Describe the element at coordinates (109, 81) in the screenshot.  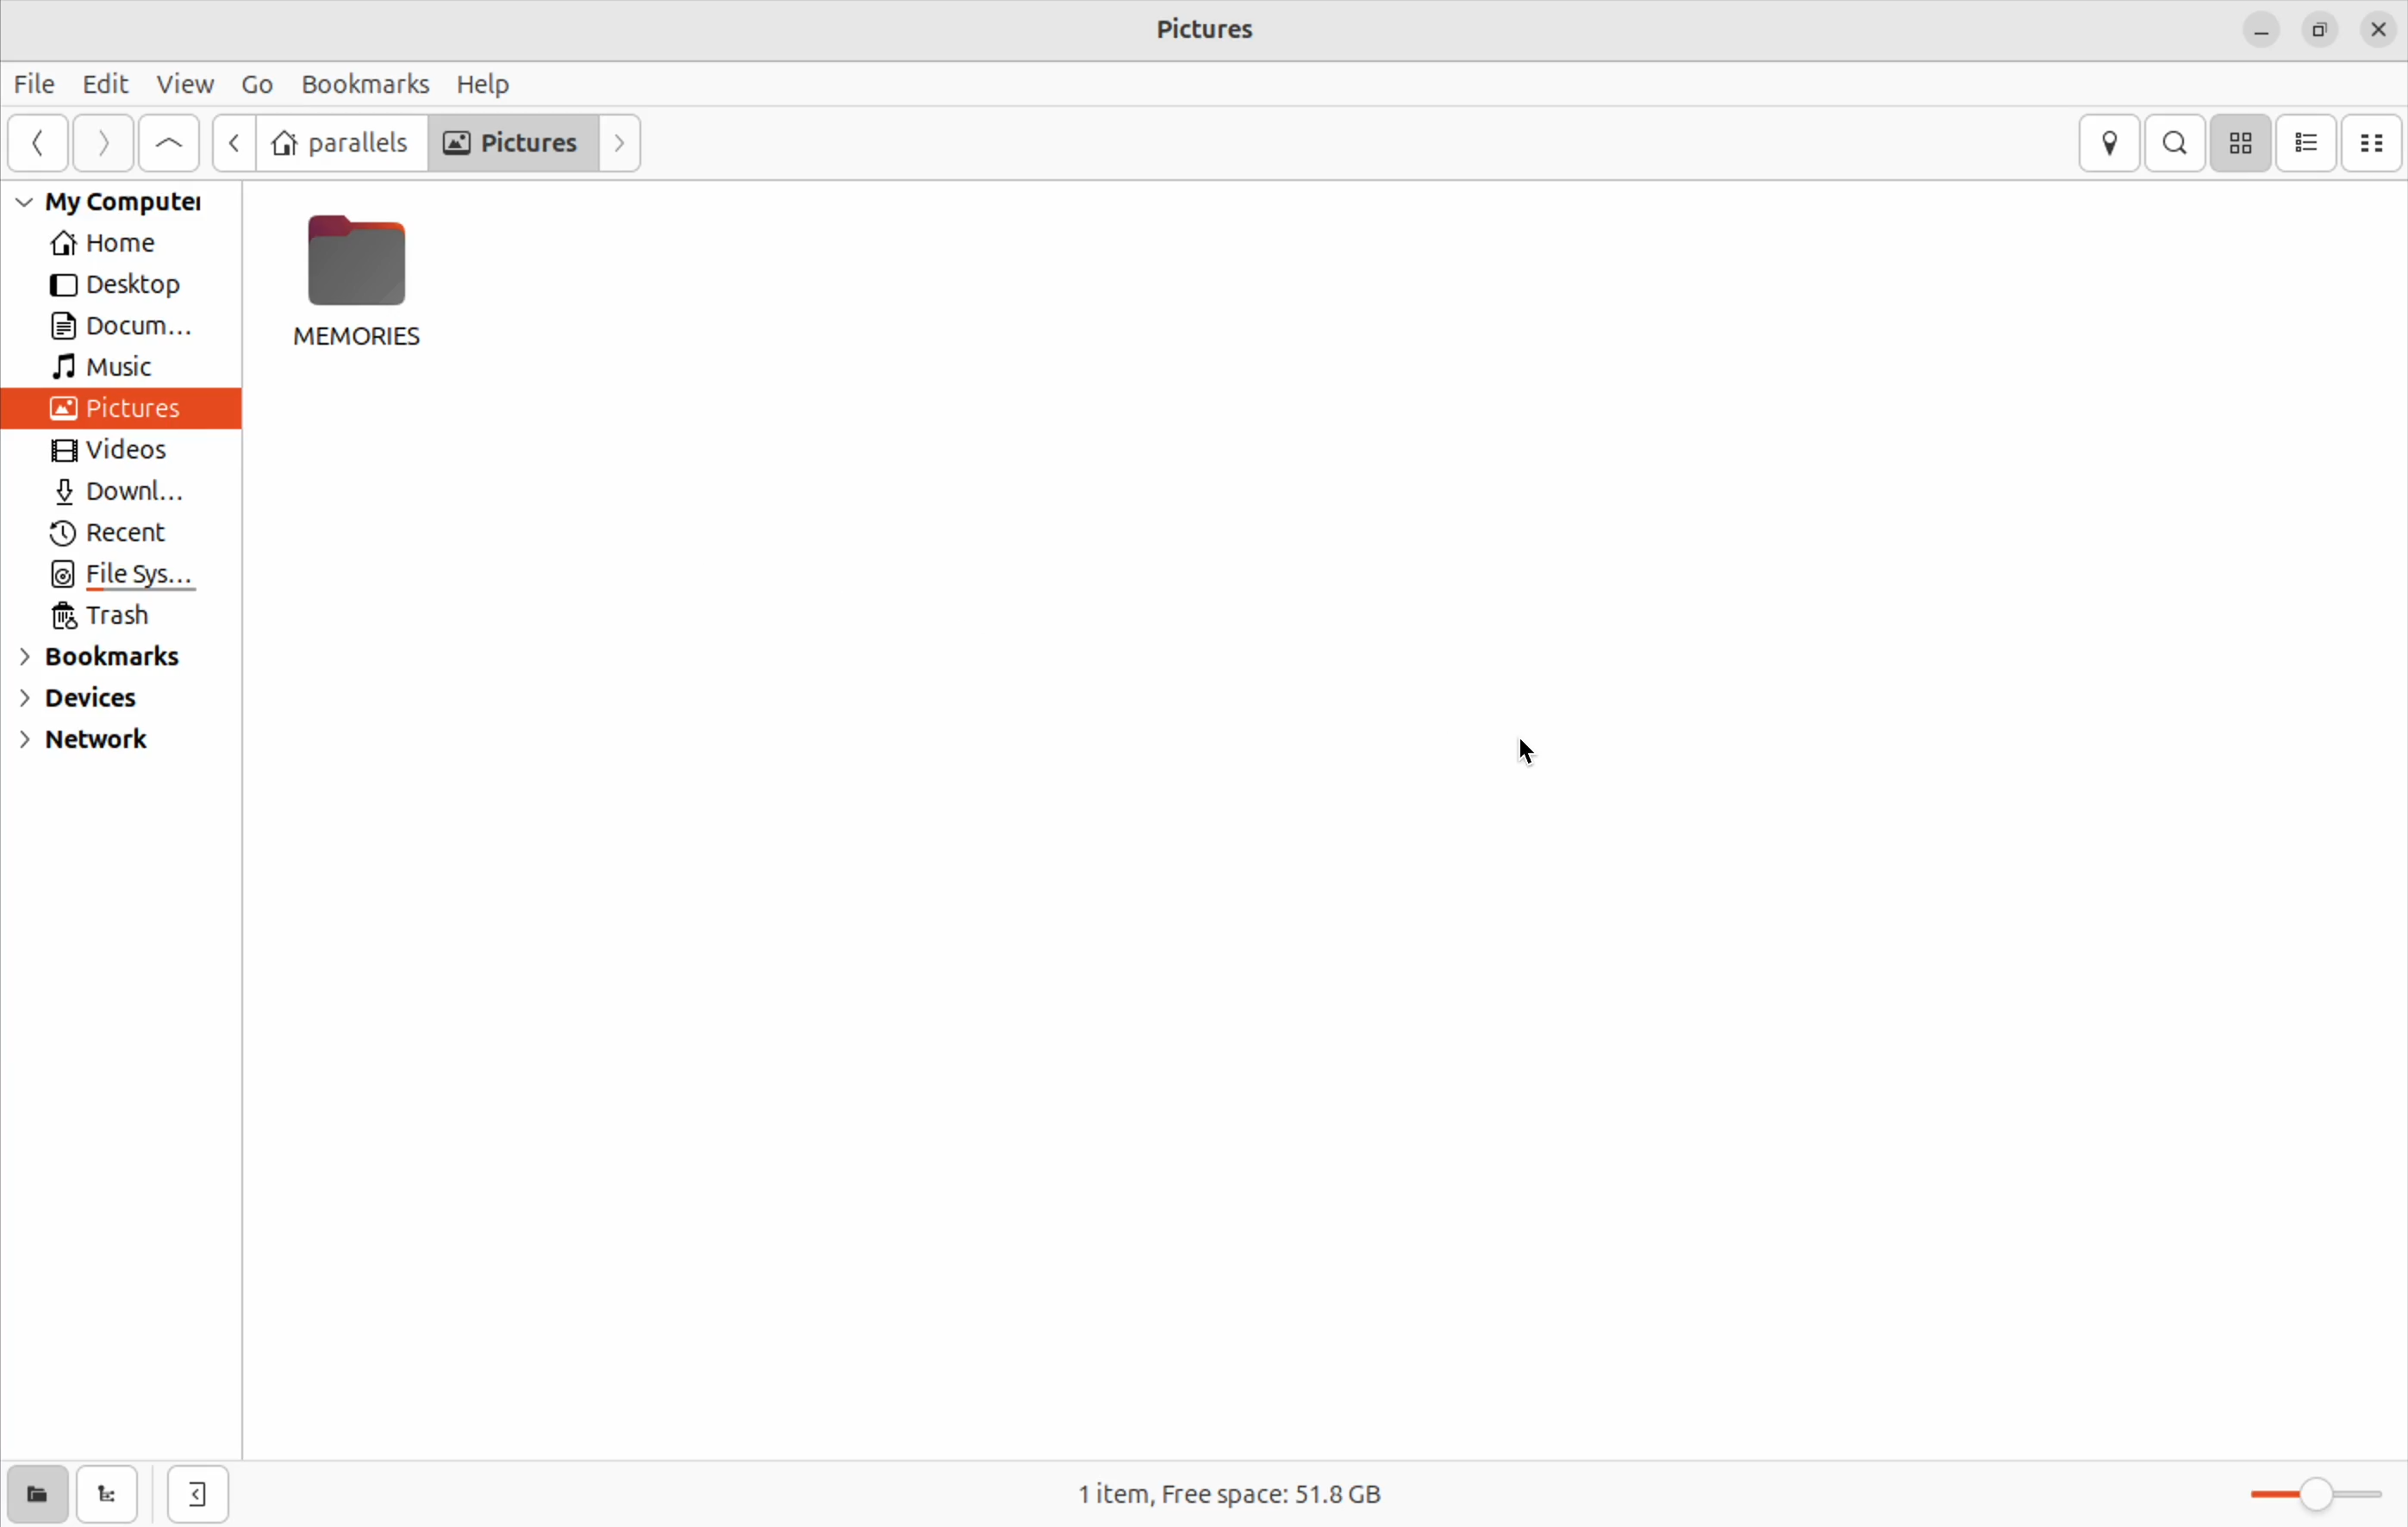
I see `Edit` at that location.